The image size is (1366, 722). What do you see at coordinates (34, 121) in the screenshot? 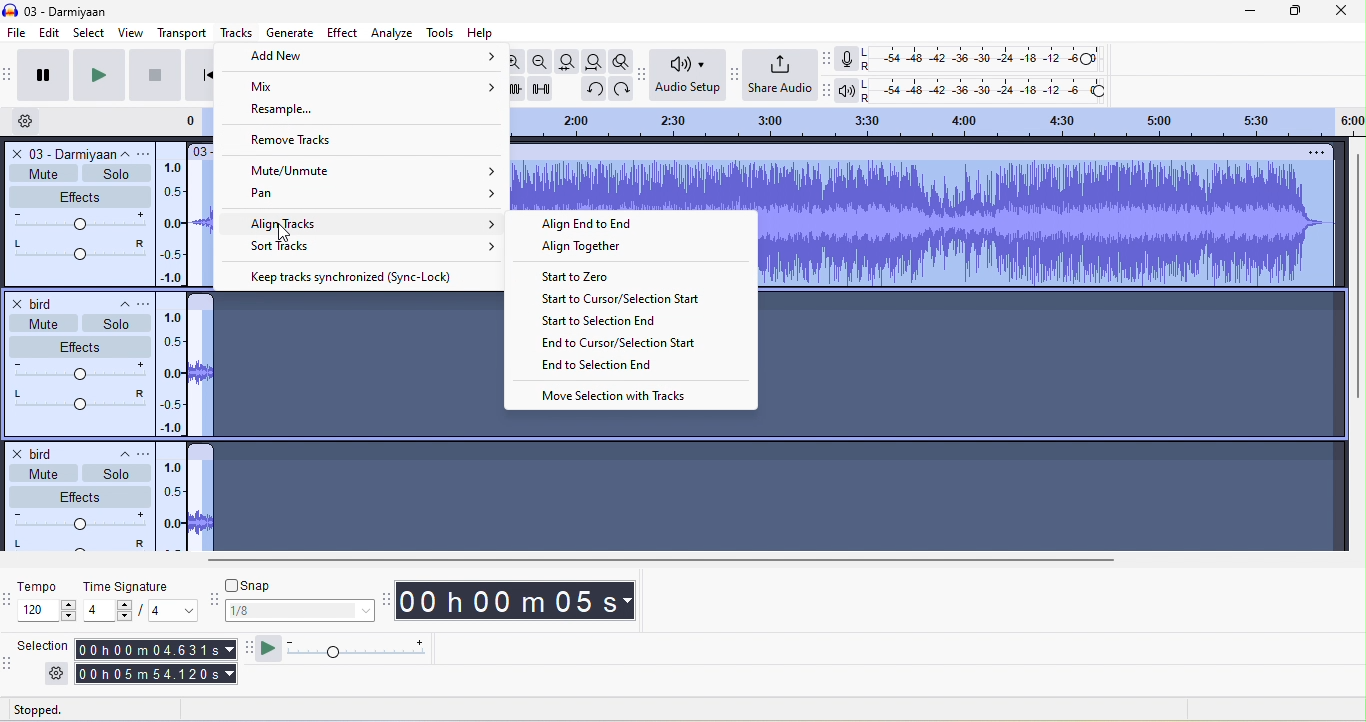
I see `timeline option` at bounding box center [34, 121].